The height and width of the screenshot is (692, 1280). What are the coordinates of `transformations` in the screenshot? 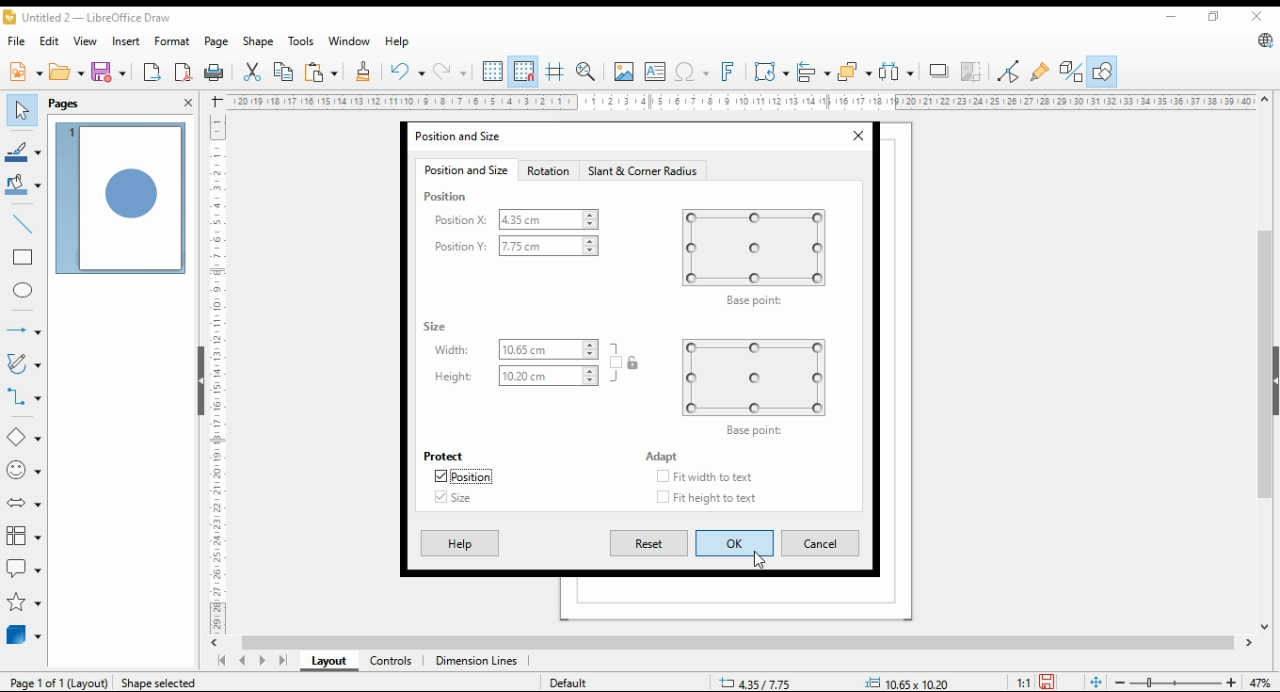 It's located at (771, 71).